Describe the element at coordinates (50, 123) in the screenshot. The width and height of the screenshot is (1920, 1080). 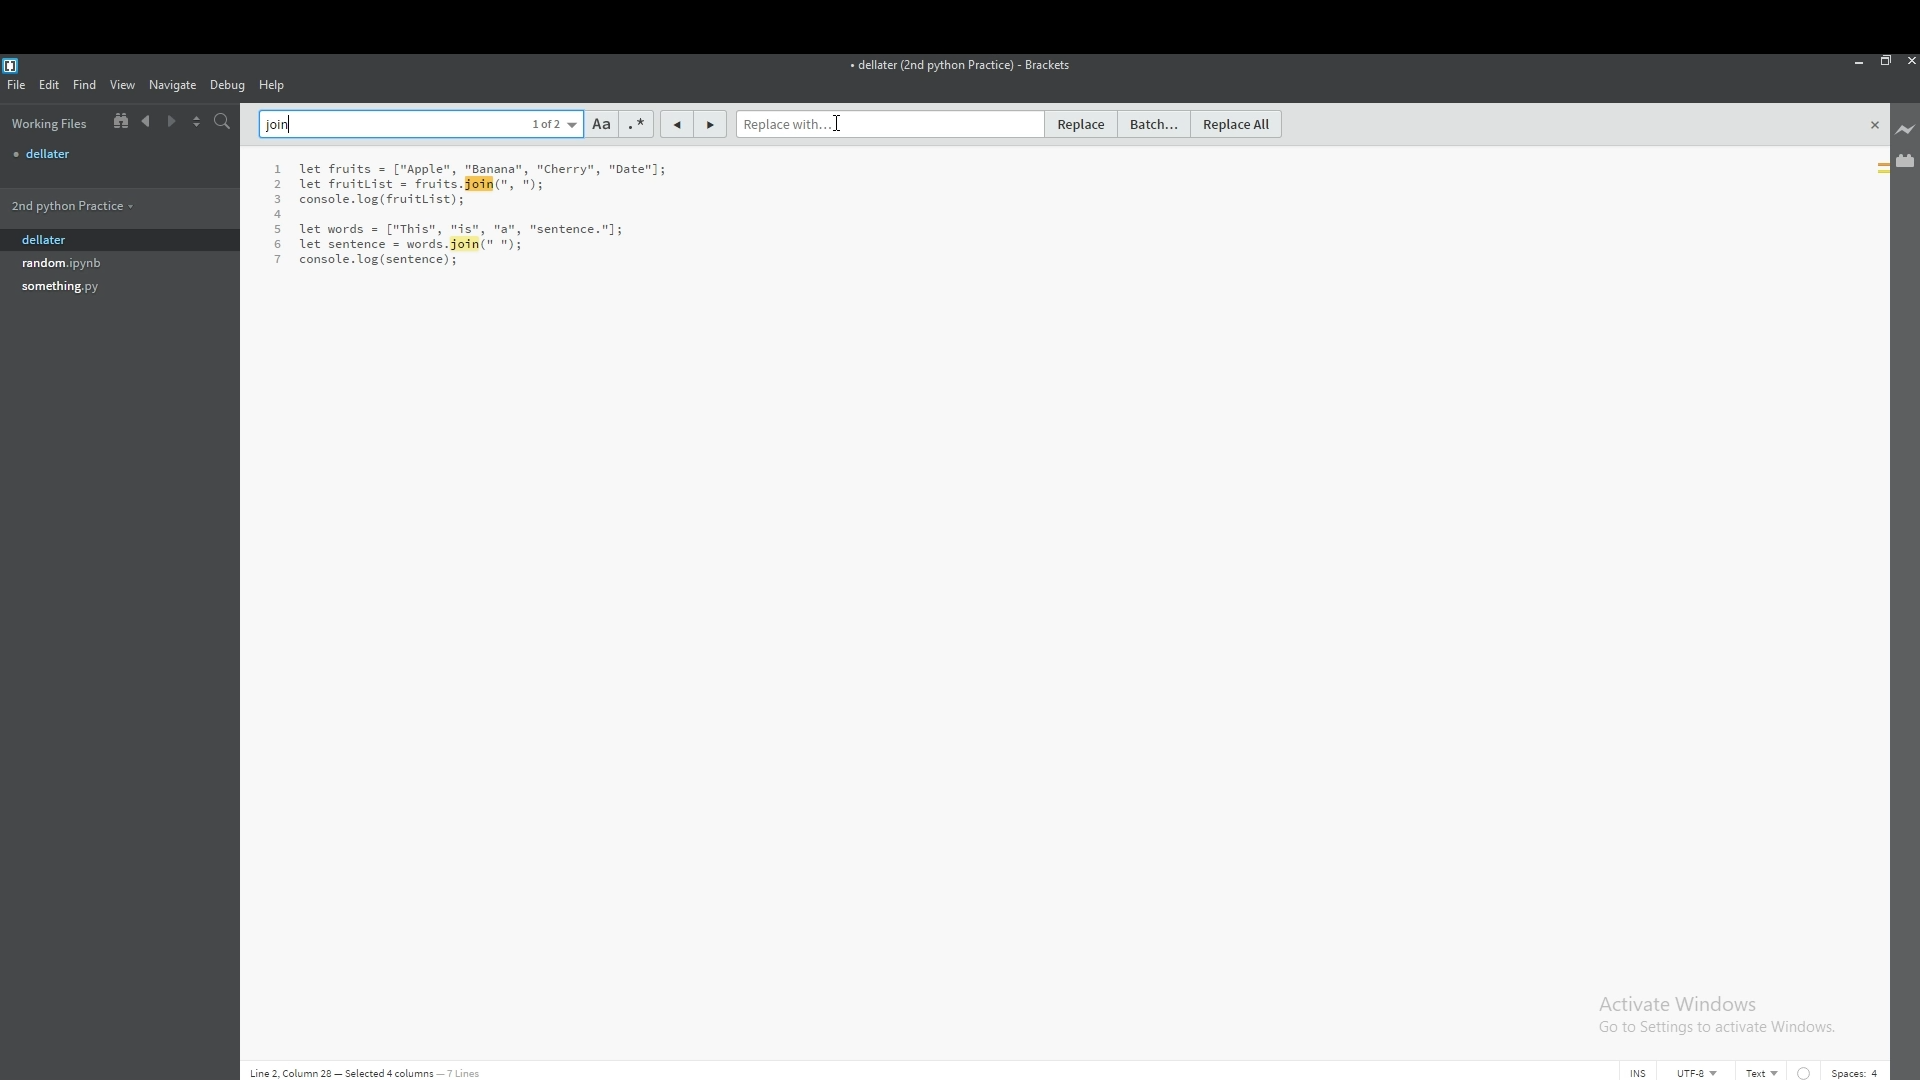
I see `working files` at that location.